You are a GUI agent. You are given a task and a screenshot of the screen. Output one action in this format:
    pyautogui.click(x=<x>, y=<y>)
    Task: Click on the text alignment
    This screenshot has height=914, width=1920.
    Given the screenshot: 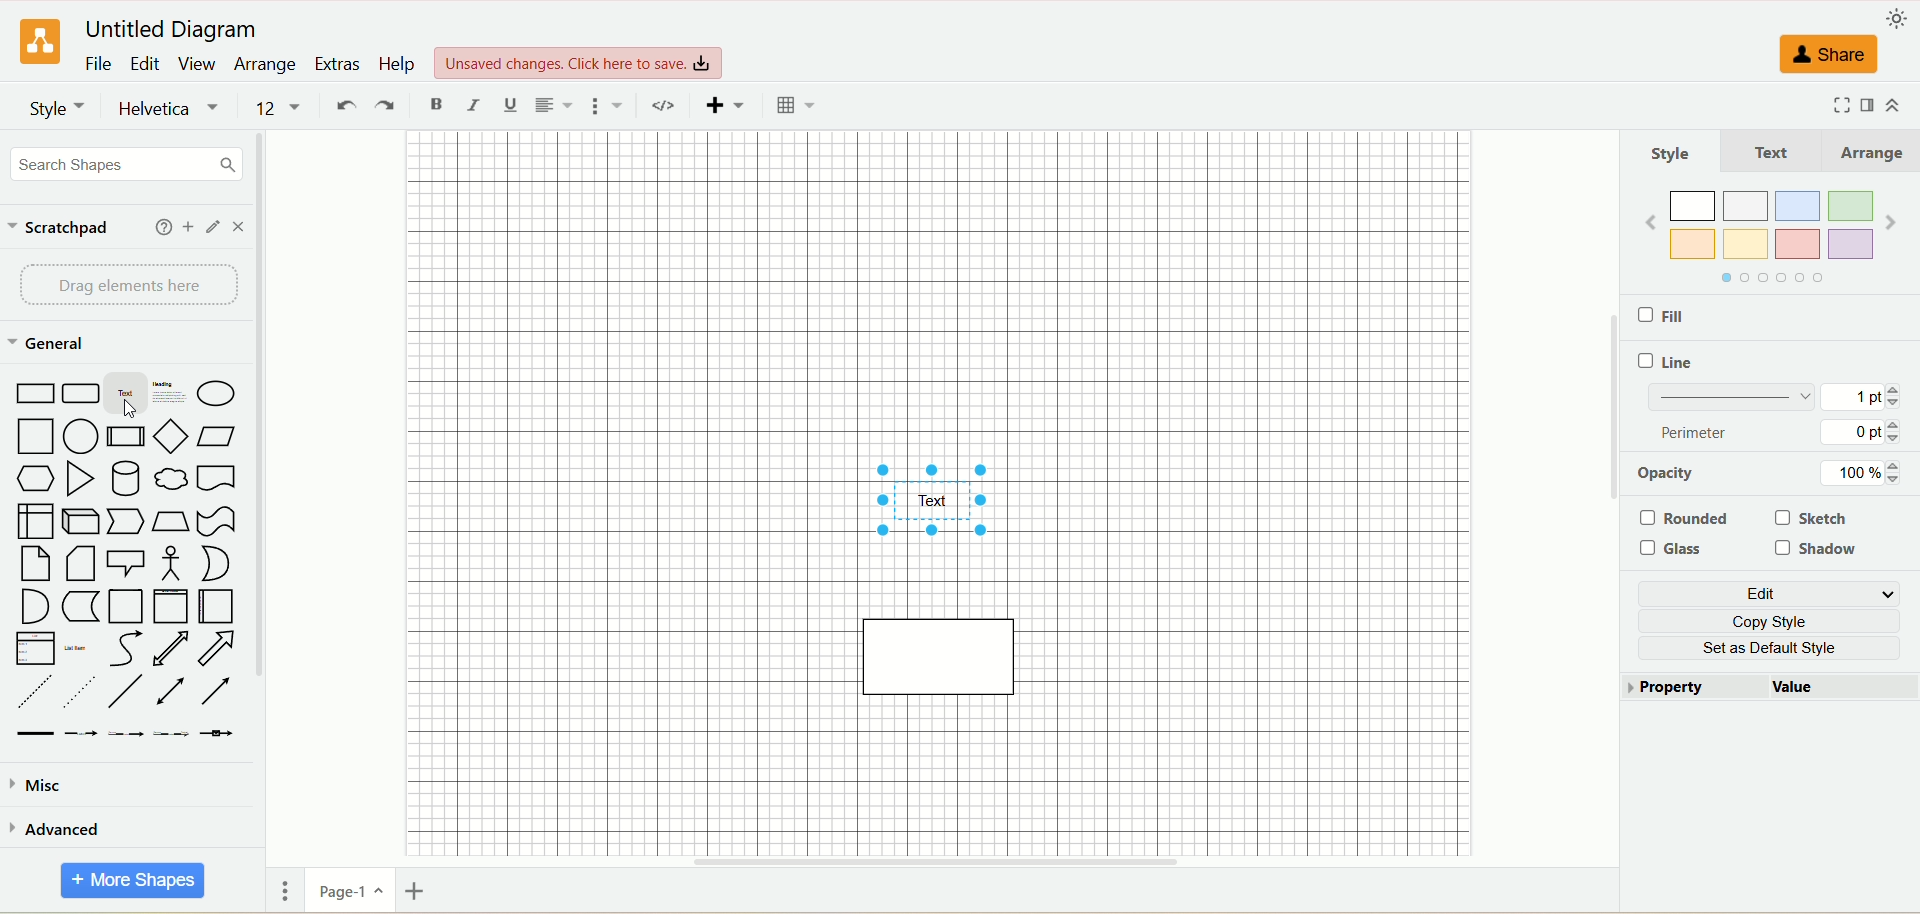 What is the action you would take?
    pyautogui.click(x=559, y=106)
    